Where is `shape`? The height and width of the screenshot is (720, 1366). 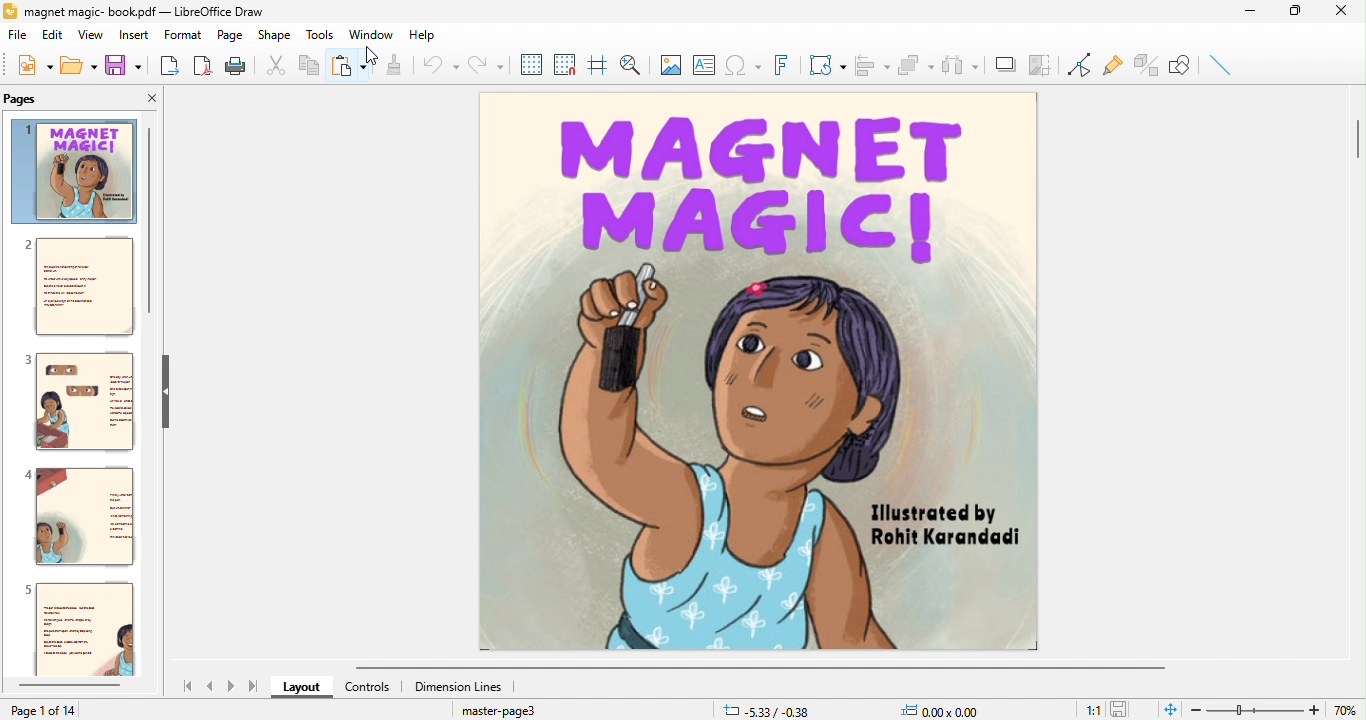 shape is located at coordinates (272, 35).